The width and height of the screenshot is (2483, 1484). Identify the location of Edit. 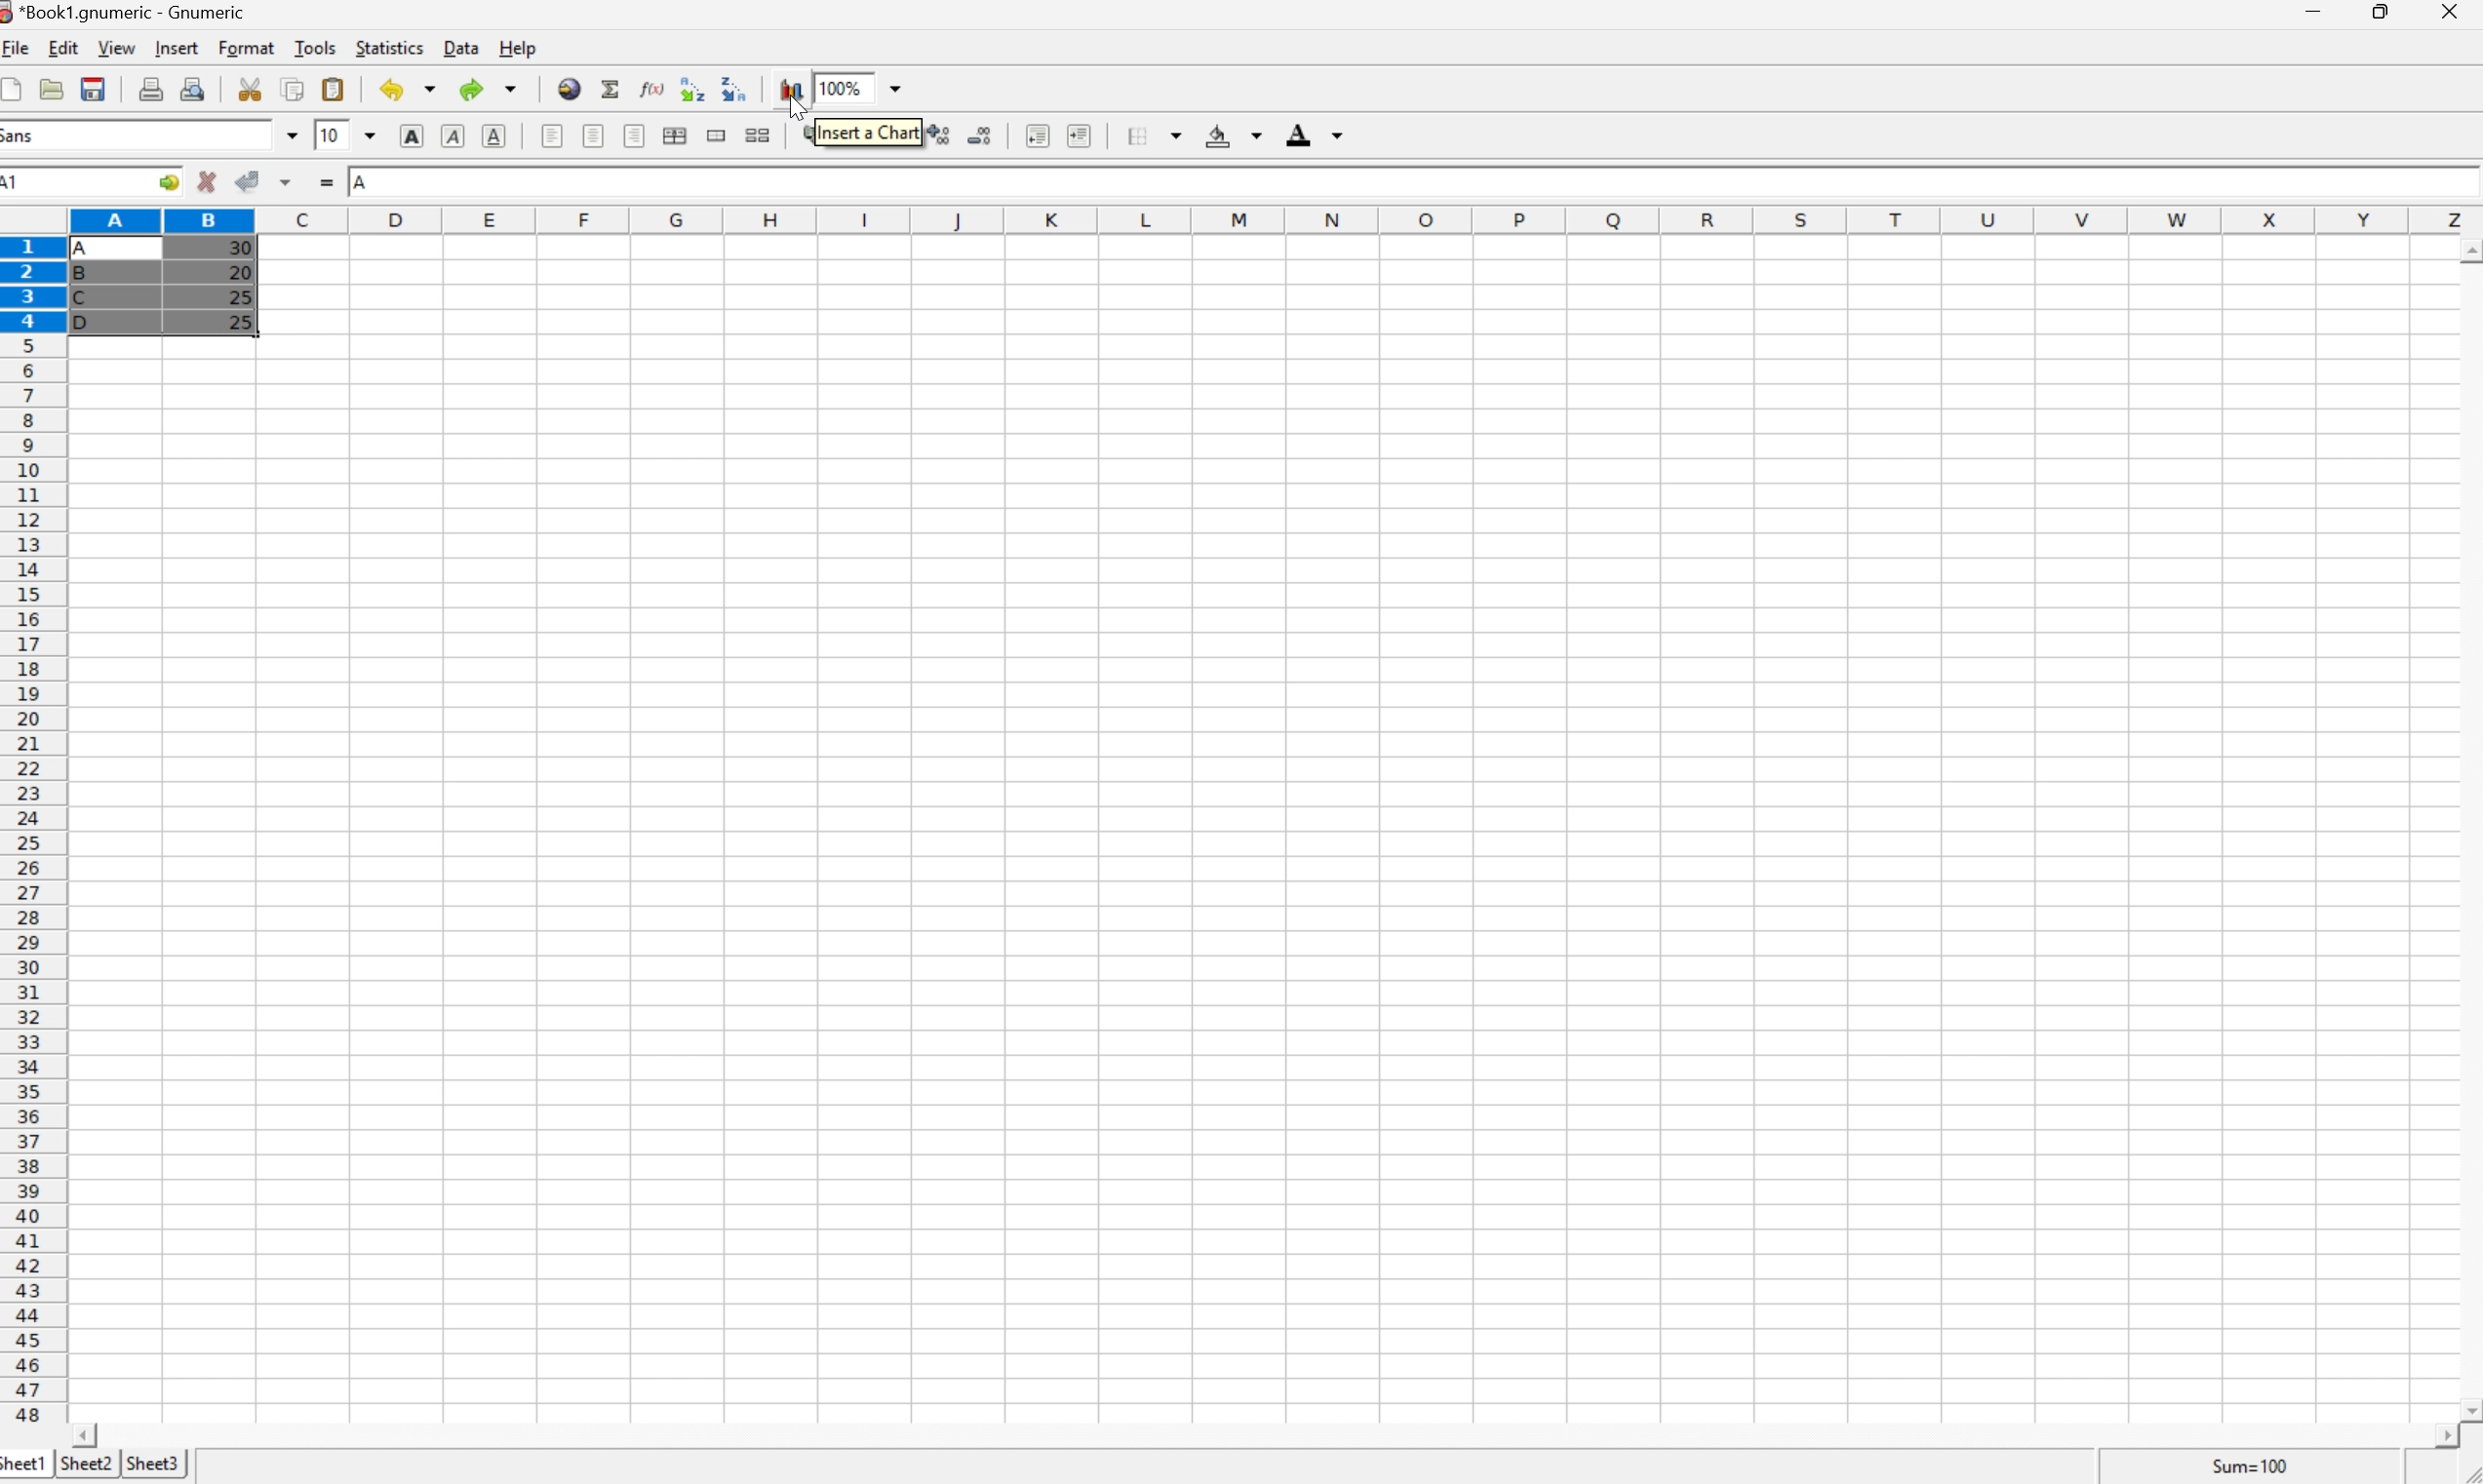
(64, 48).